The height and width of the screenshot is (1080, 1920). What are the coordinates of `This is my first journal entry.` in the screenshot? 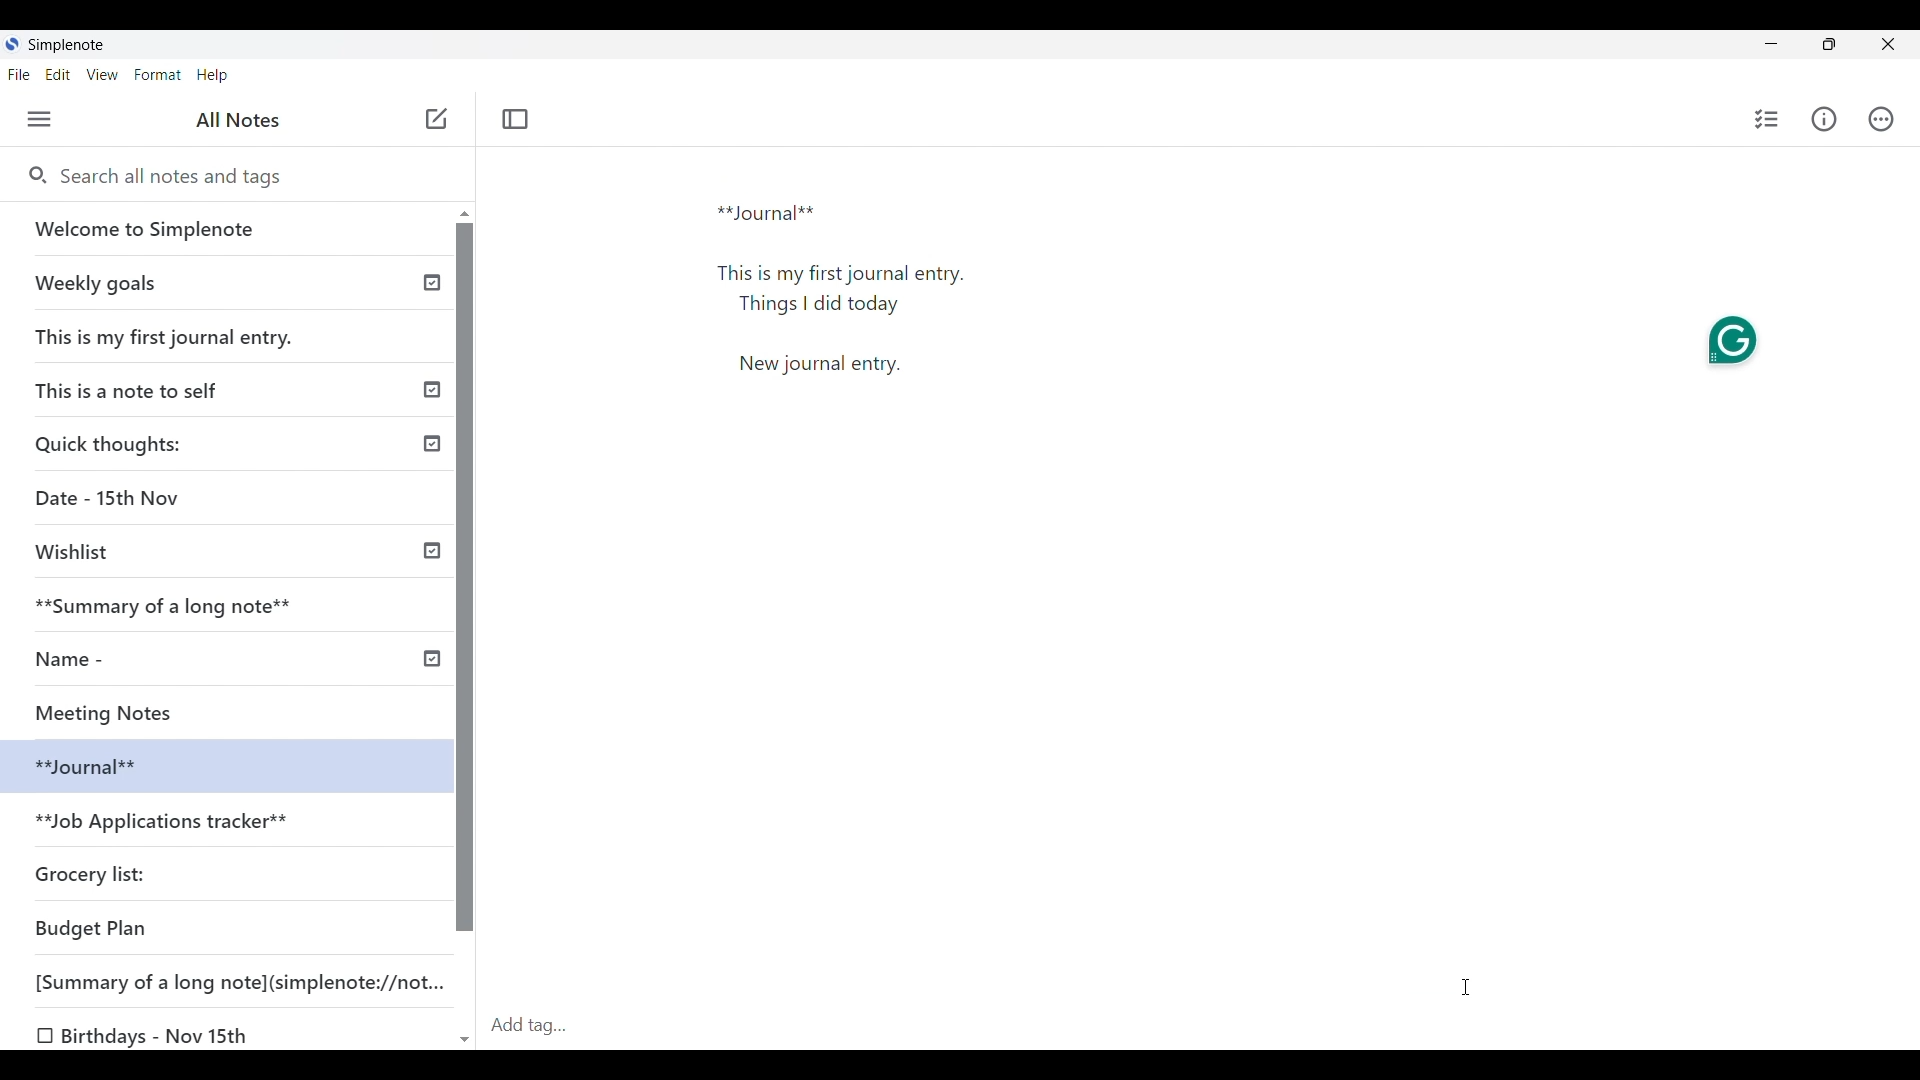 It's located at (166, 336).